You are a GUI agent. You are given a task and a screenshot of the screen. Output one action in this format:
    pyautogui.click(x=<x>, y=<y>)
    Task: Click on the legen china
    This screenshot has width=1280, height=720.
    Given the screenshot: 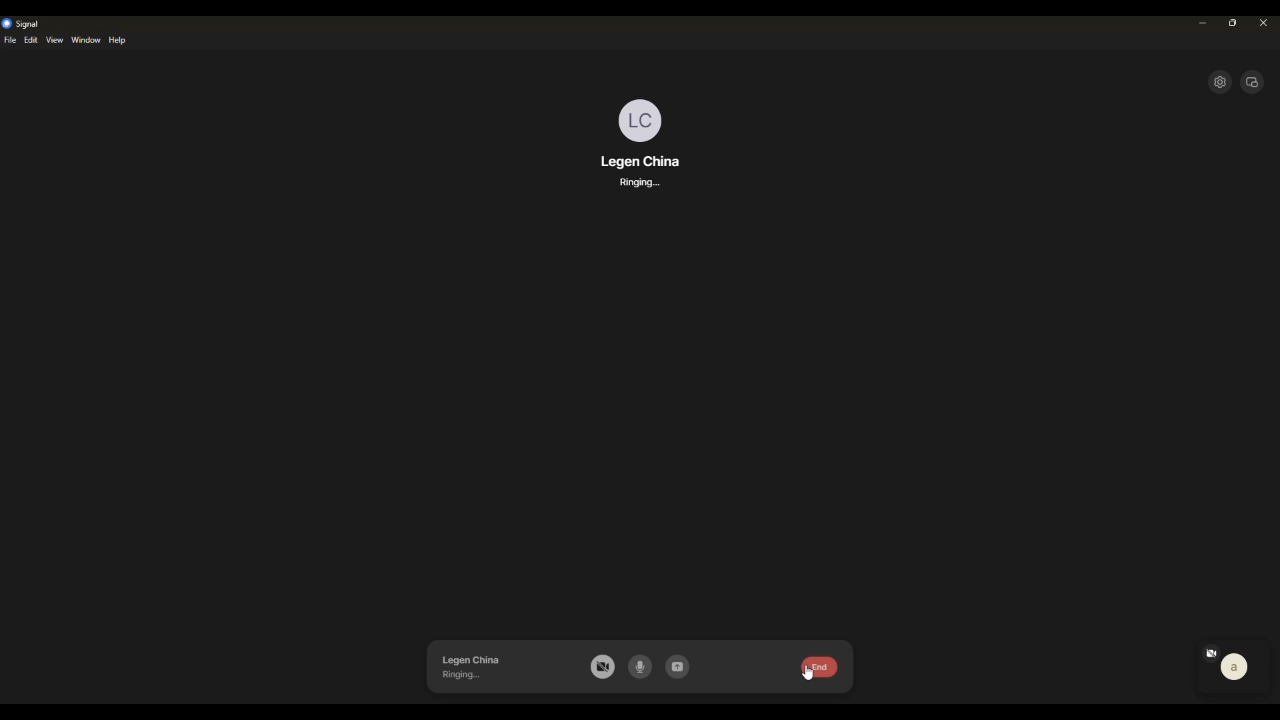 What is the action you would take?
    pyautogui.click(x=640, y=160)
    